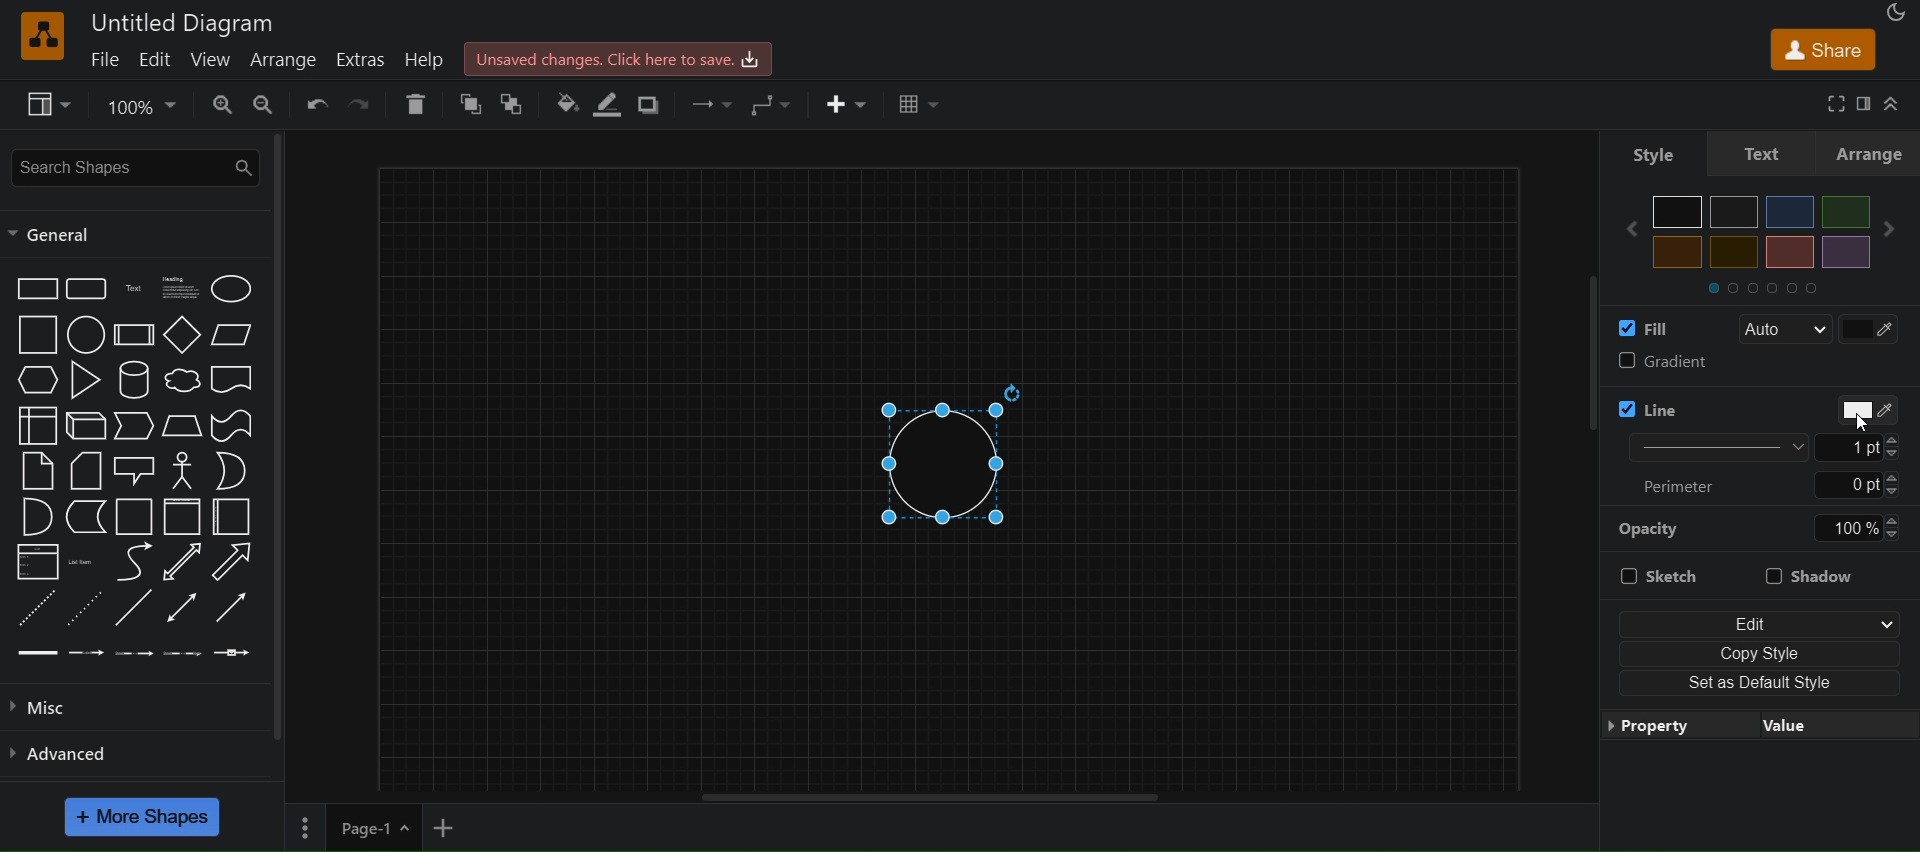 The image size is (1920, 852). I want to click on view, so click(51, 105).